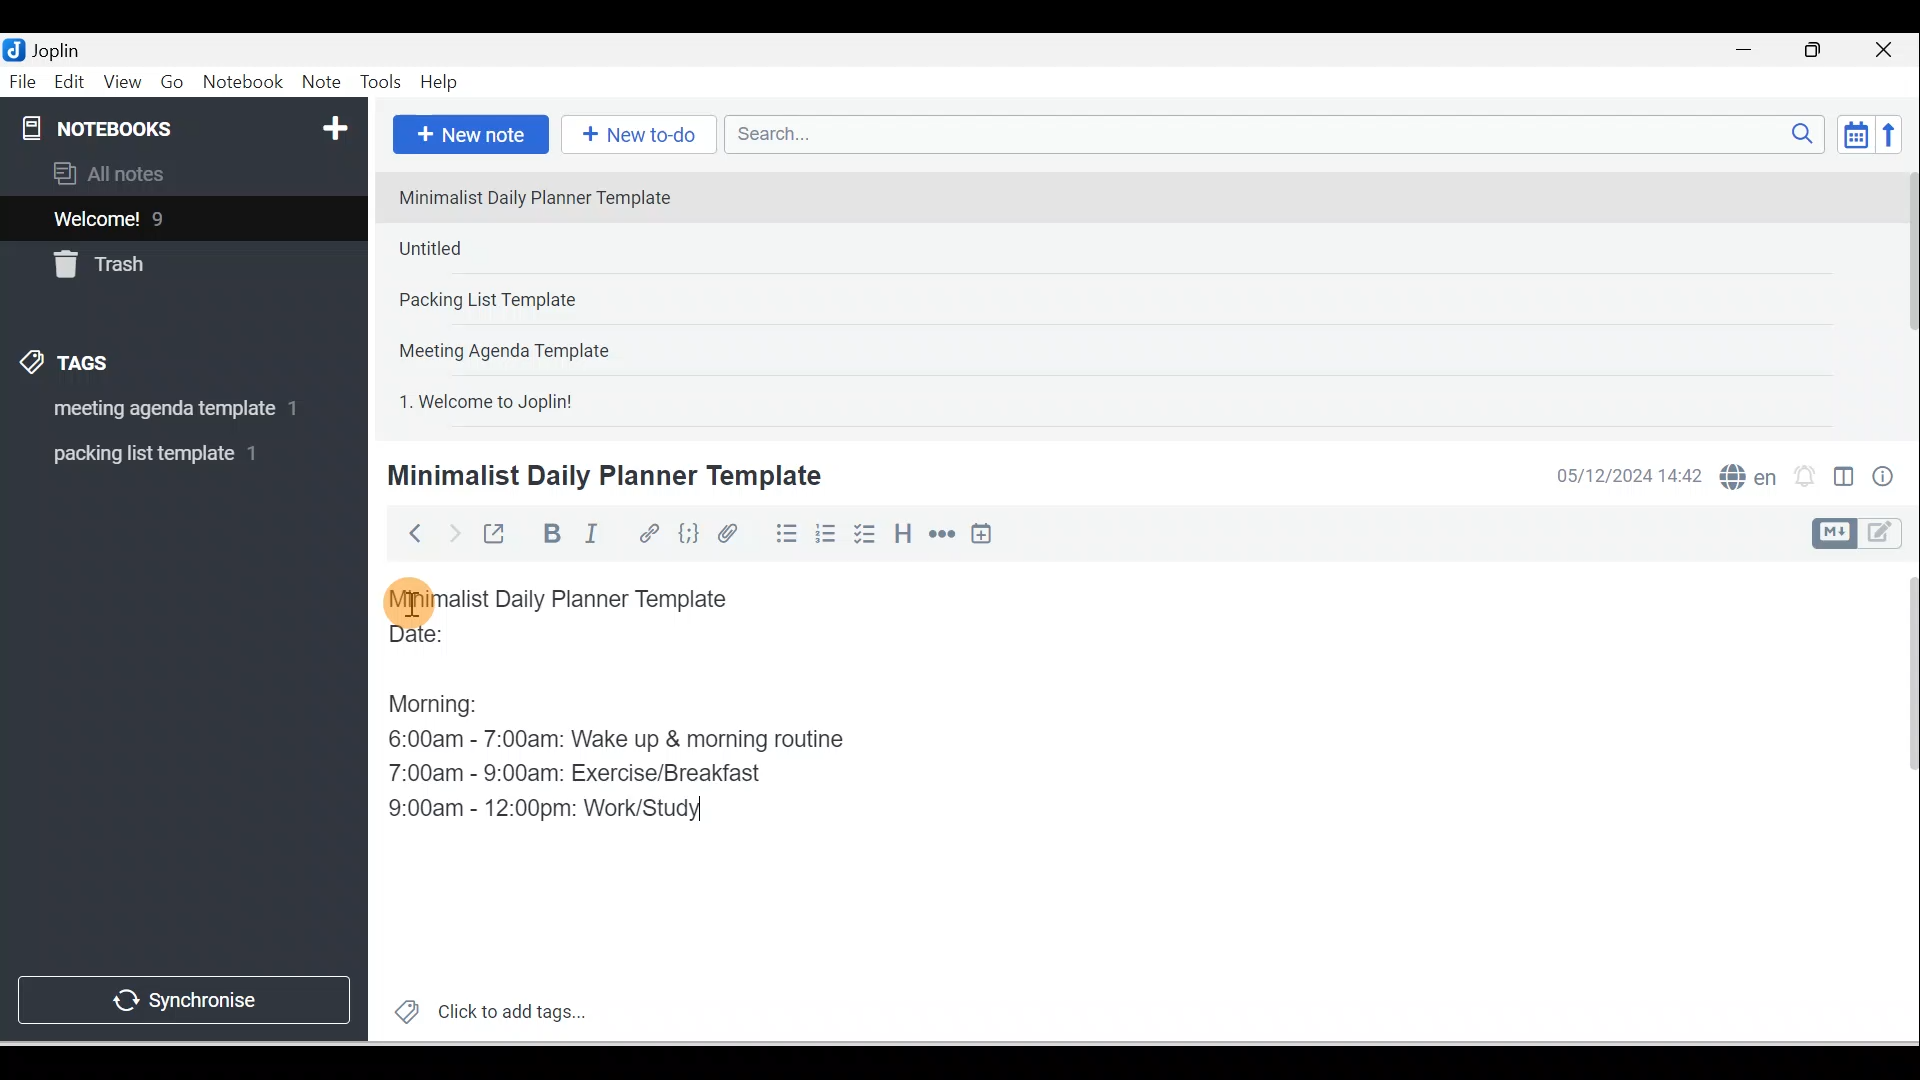  Describe the element at coordinates (1802, 477) in the screenshot. I see `Set alarm` at that location.